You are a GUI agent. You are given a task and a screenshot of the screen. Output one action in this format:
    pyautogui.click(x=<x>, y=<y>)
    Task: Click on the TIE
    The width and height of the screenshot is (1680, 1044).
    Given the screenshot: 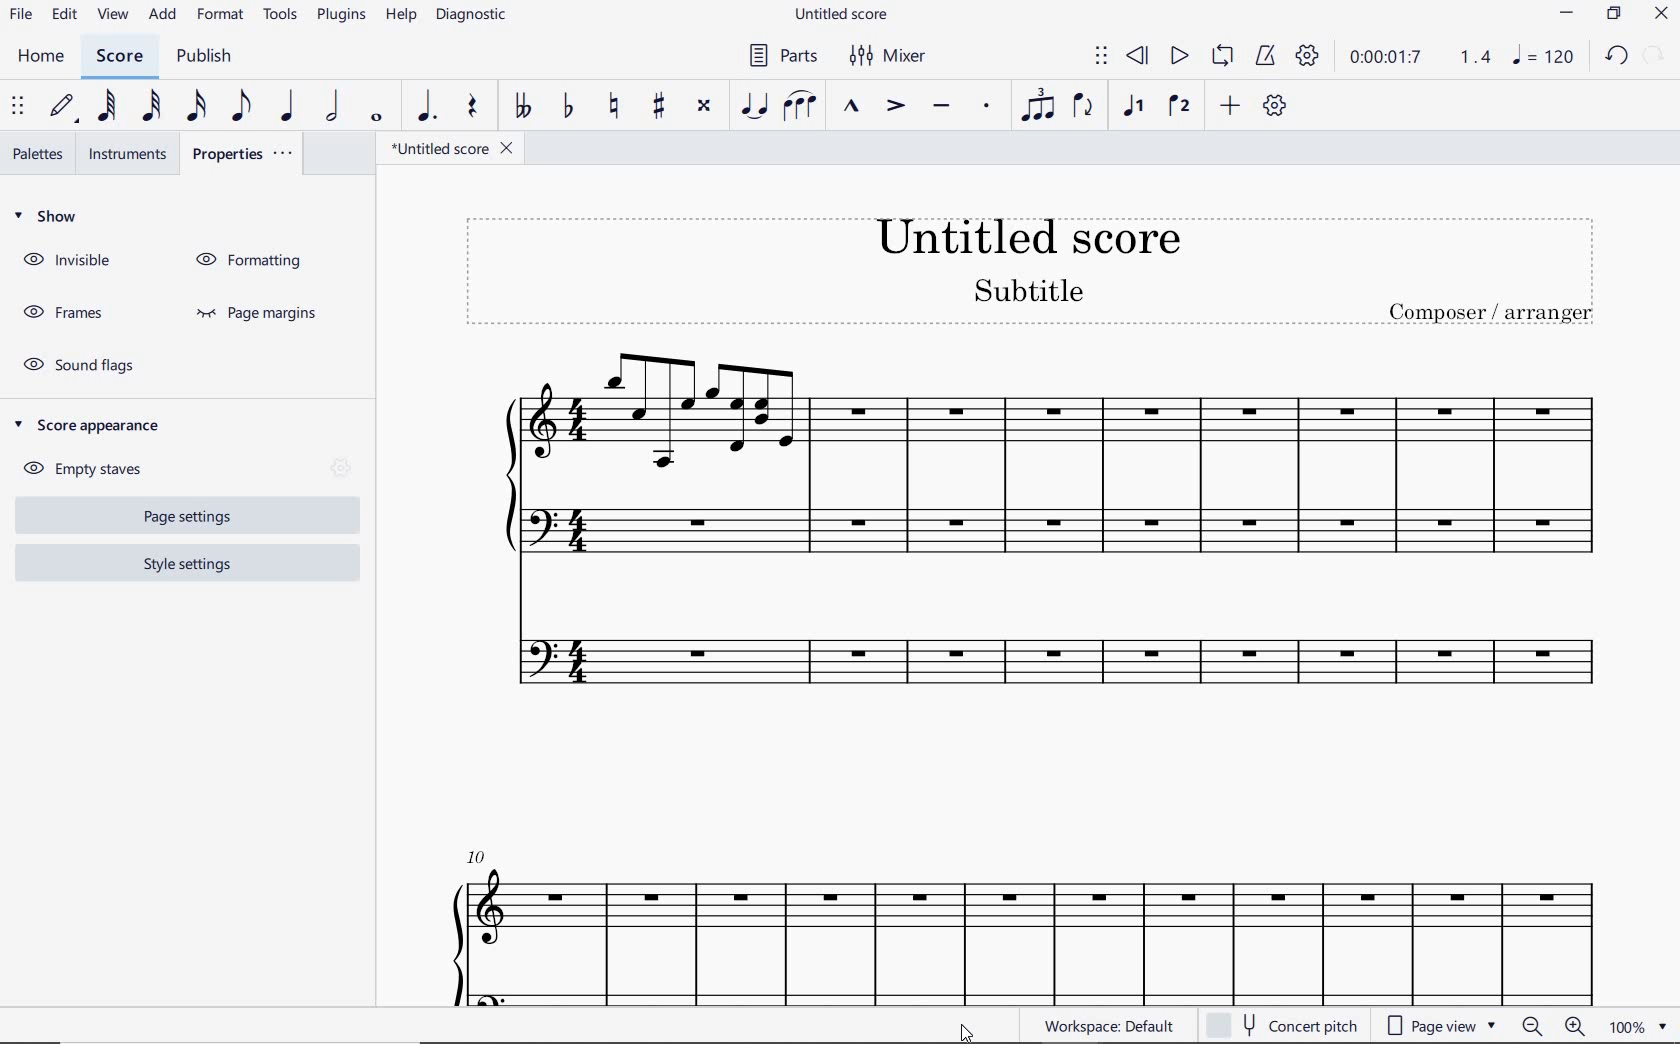 What is the action you would take?
    pyautogui.click(x=755, y=105)
    